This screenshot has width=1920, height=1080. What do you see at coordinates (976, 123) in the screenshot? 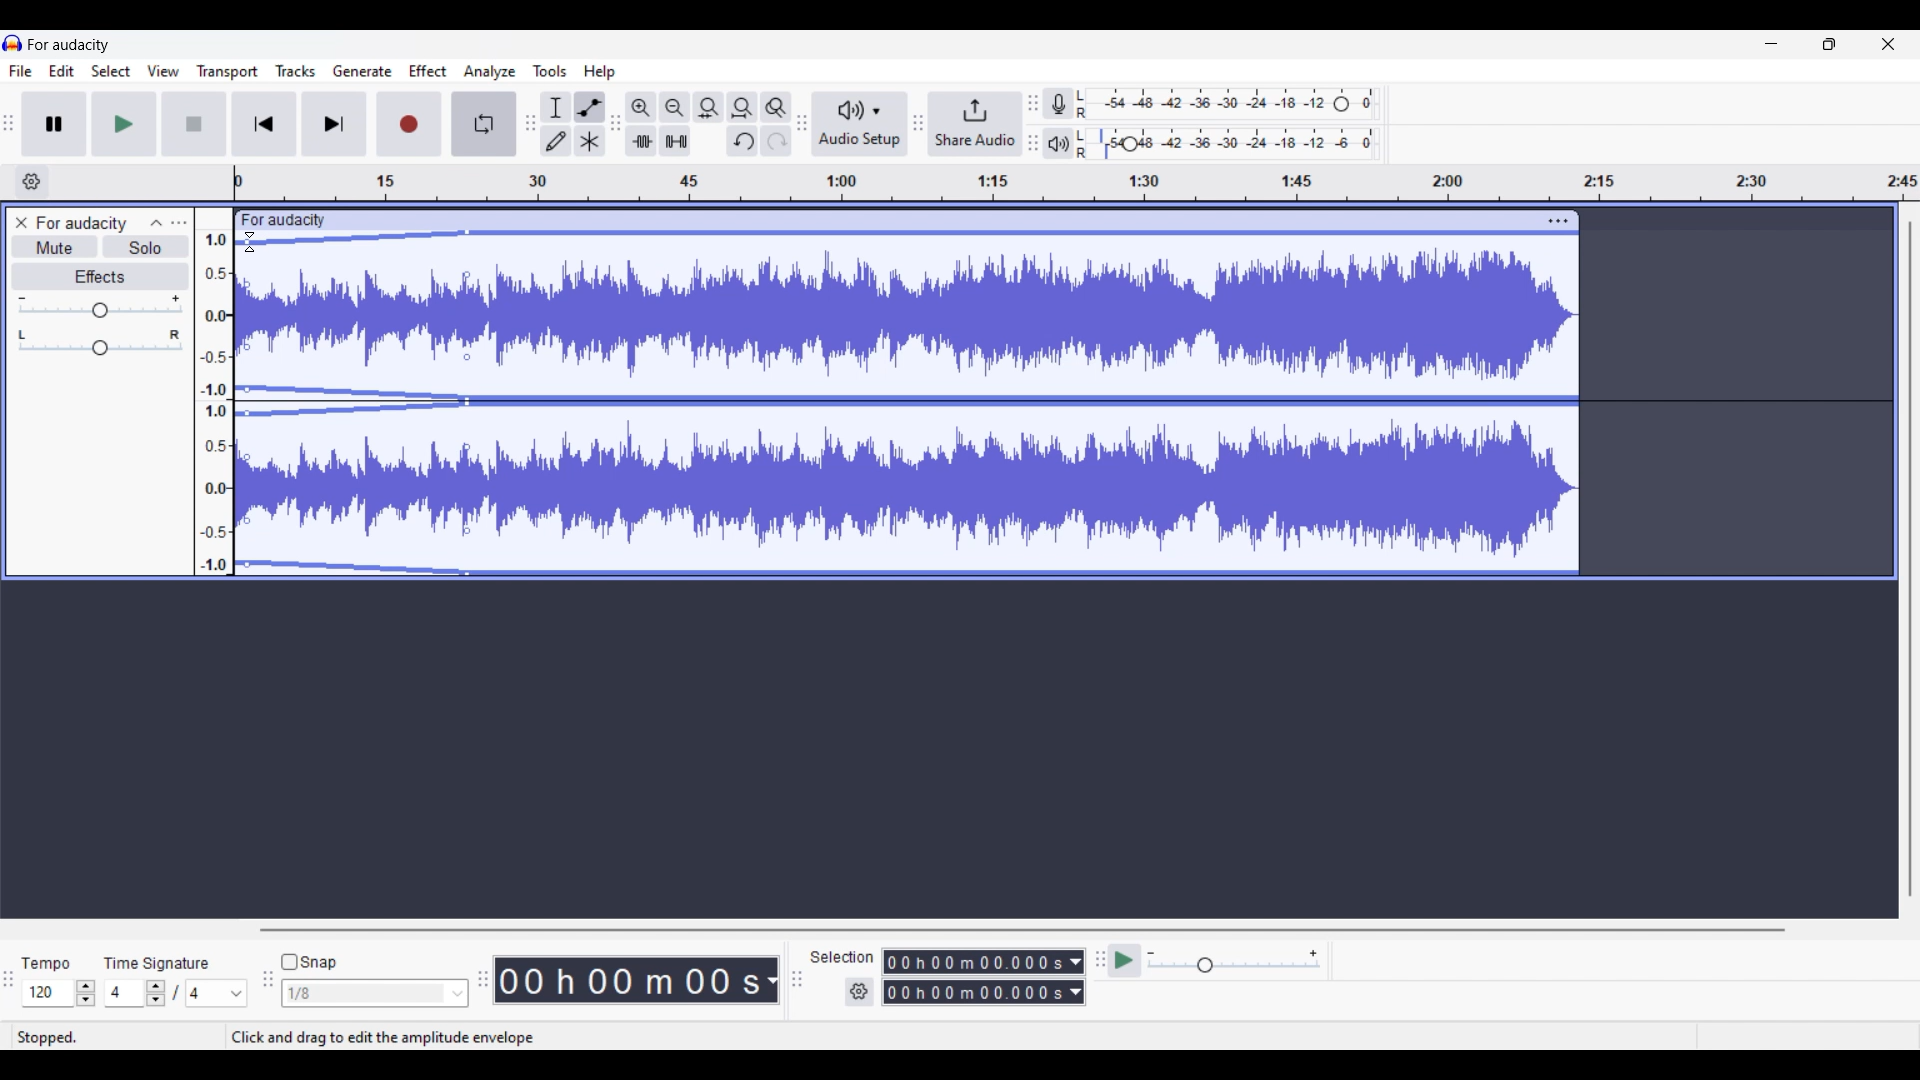
I see `Share audio` at bounding box center [976, 123].